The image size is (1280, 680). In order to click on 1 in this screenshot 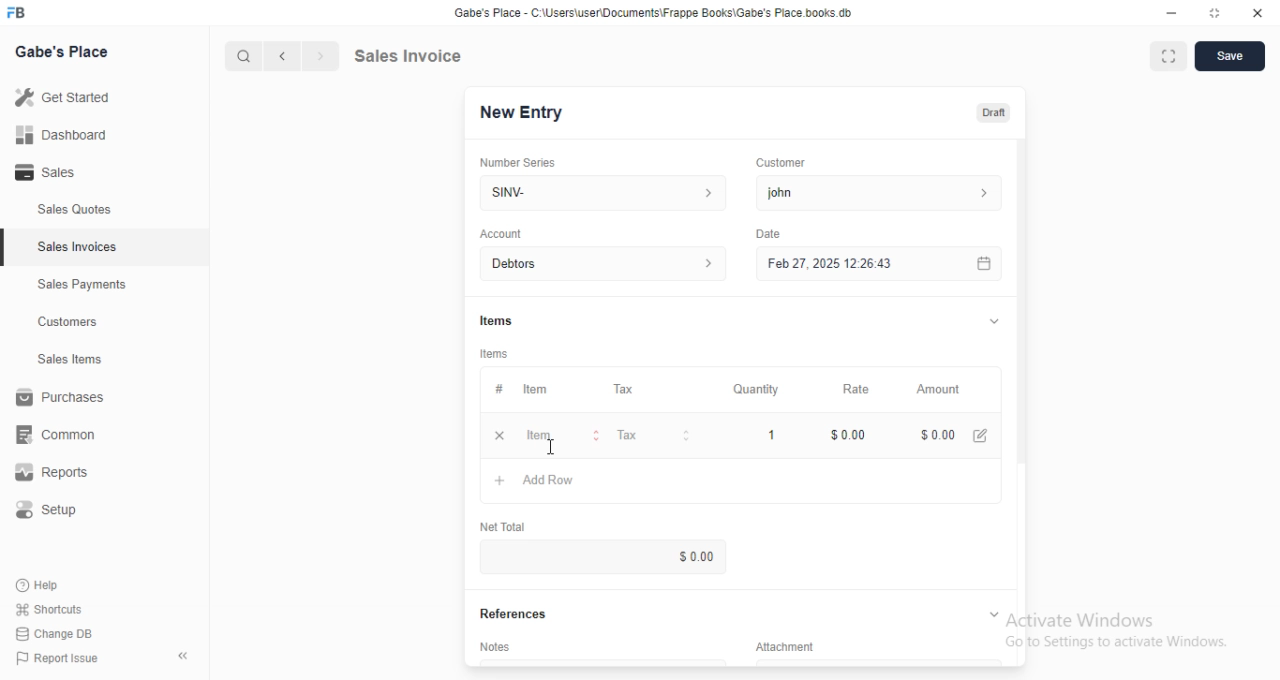, I will do `click(769, 433)`.